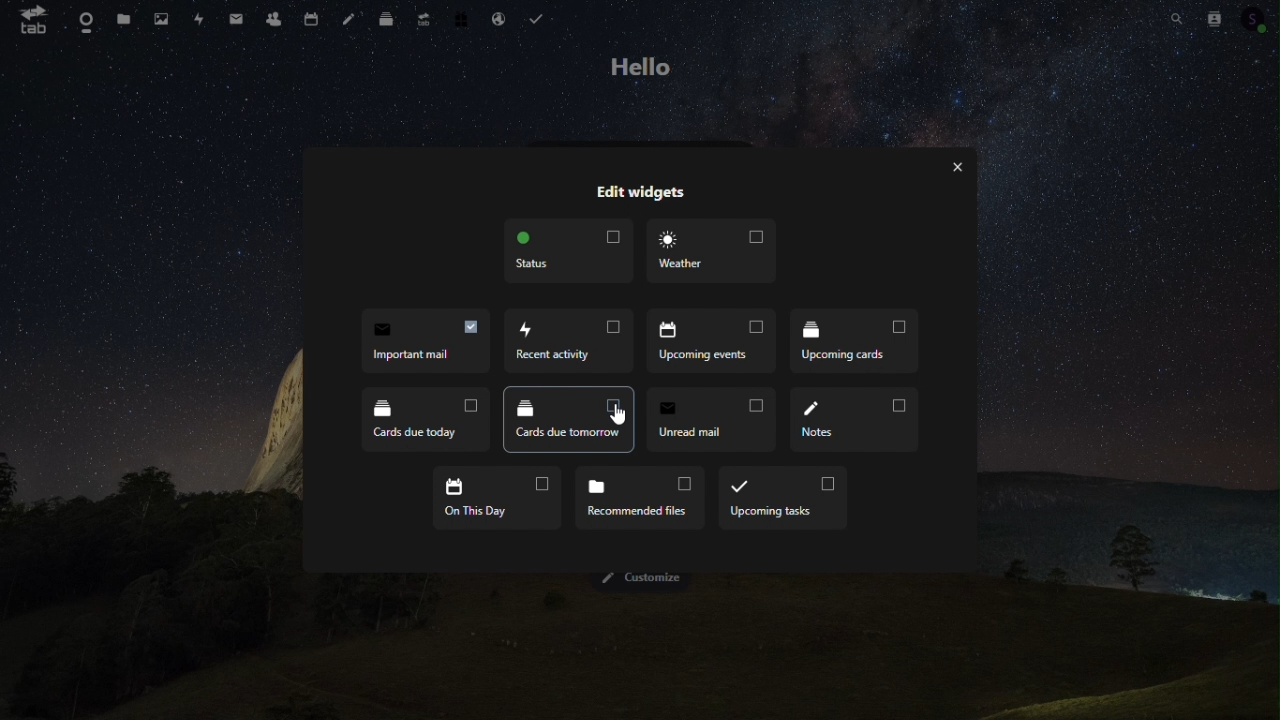  I want to click on Notes, so click(348, 19).